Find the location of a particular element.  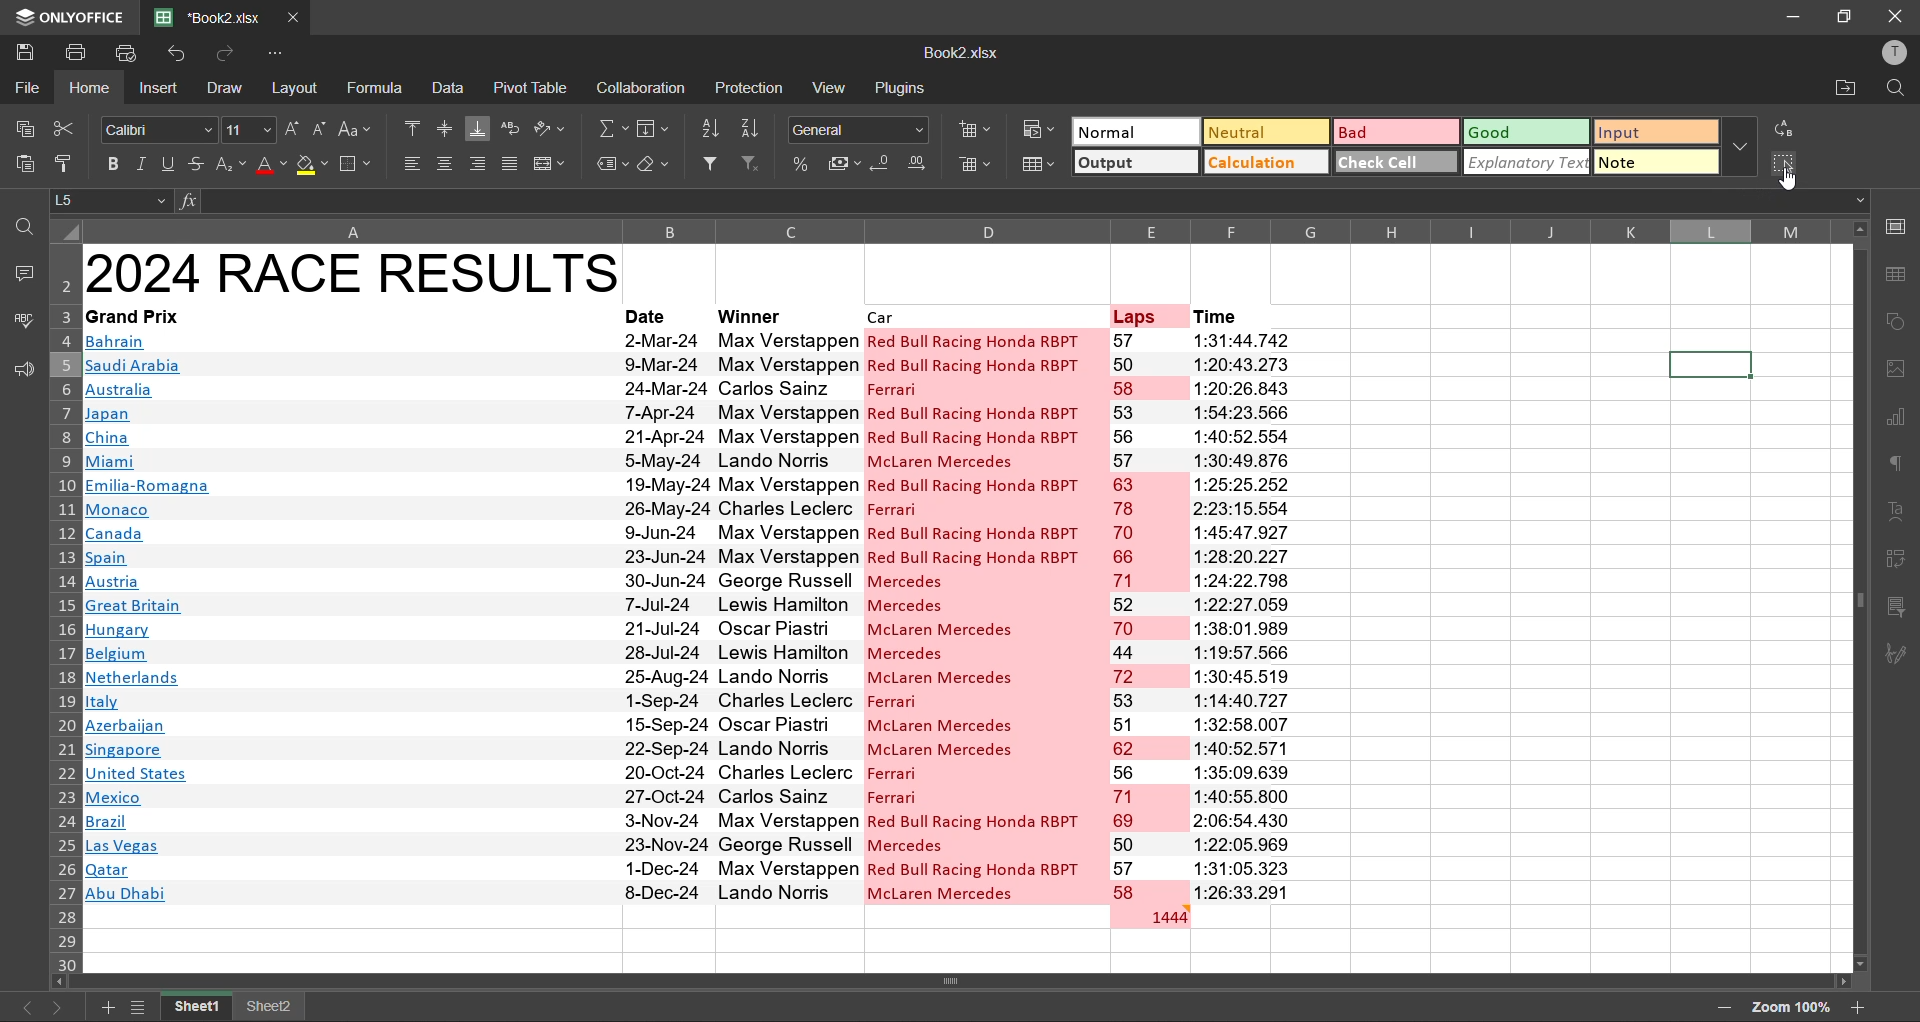

orientation is located at coordinates (553, 131).